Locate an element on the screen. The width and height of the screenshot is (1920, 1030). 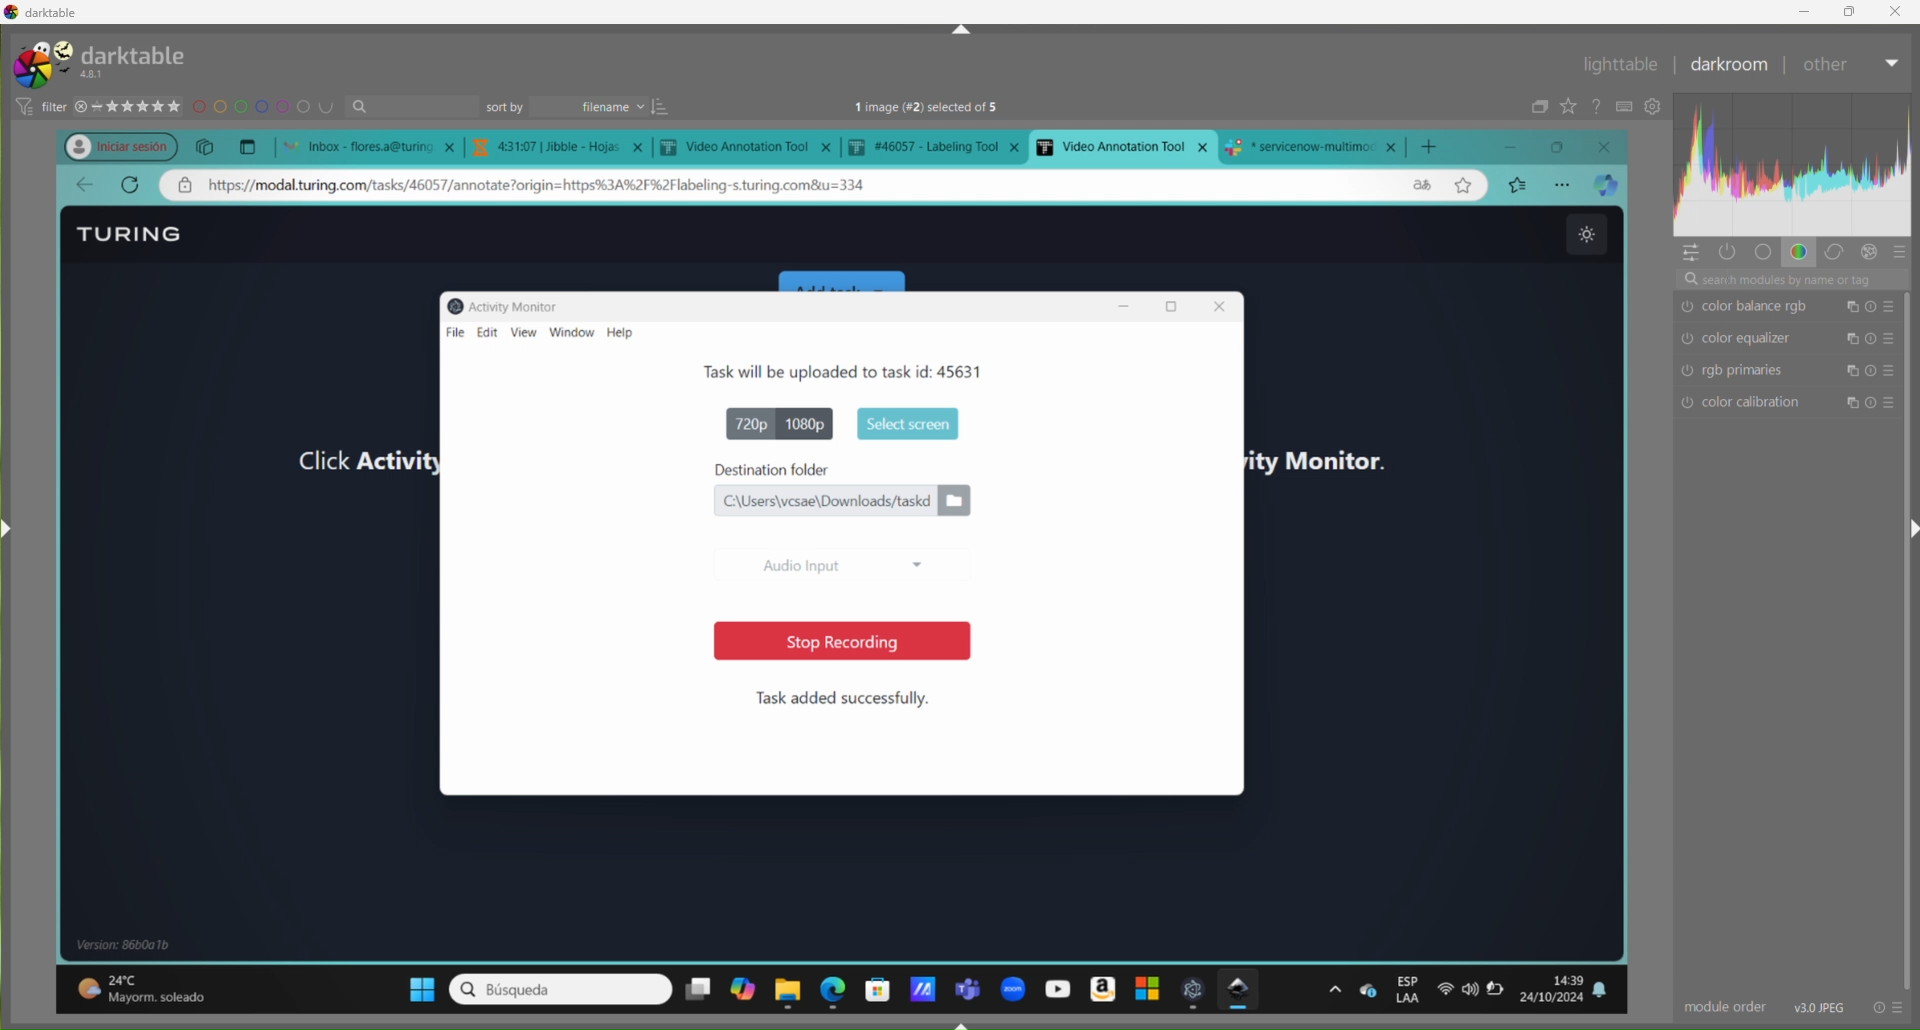
file location is located at coordinates (841, 501).